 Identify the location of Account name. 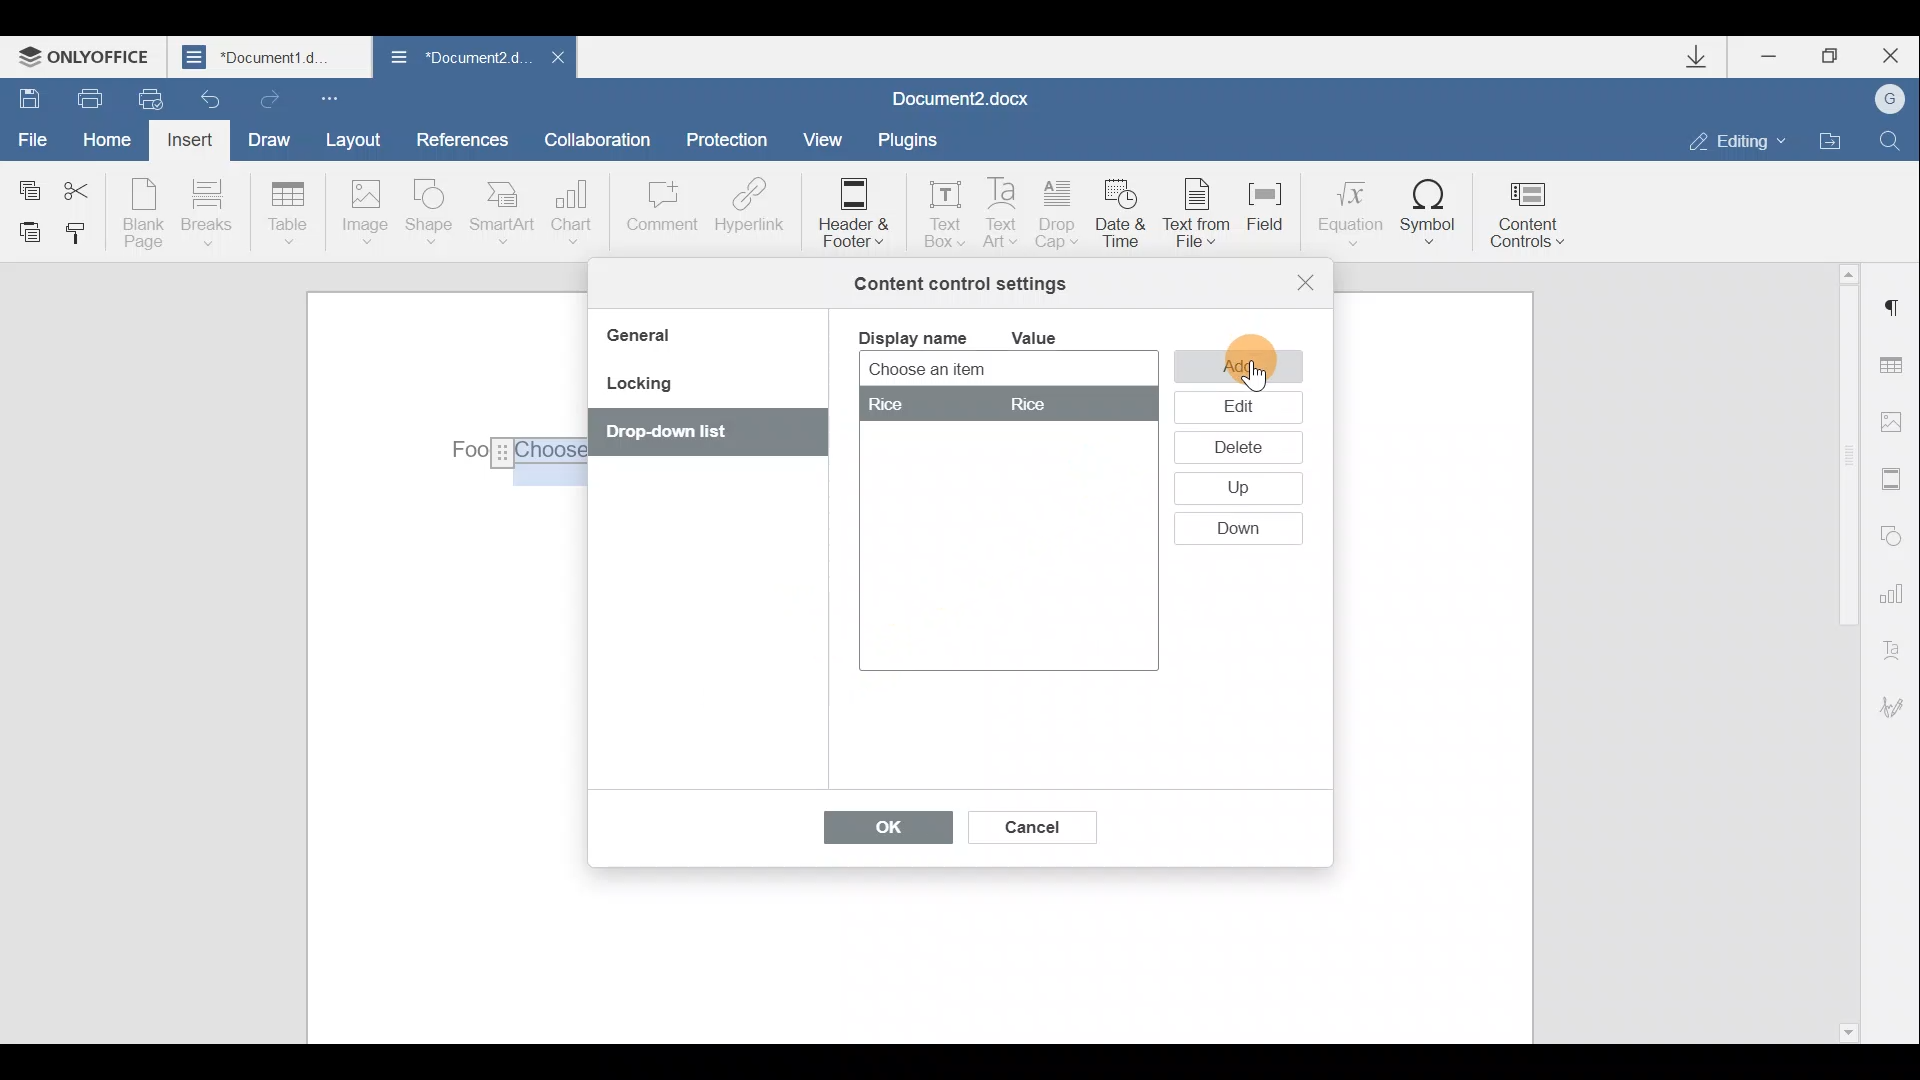
(1883, 100).